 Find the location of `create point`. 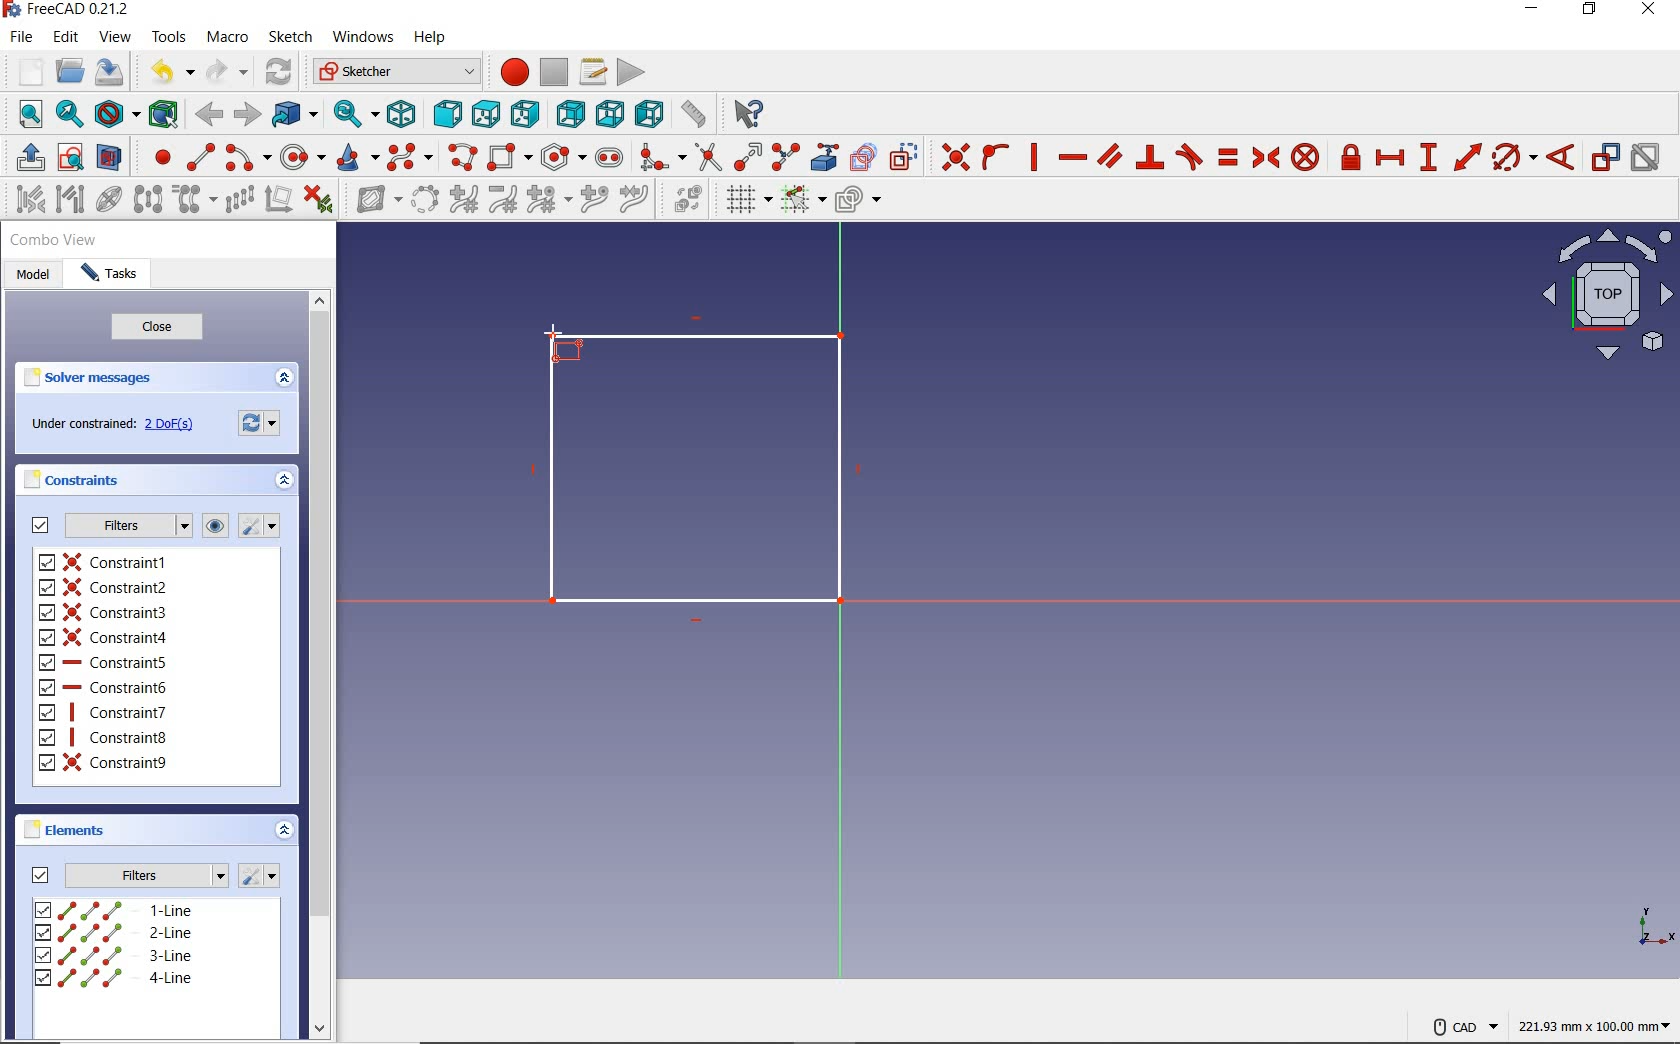

create point is located at coordinates (159, 157).